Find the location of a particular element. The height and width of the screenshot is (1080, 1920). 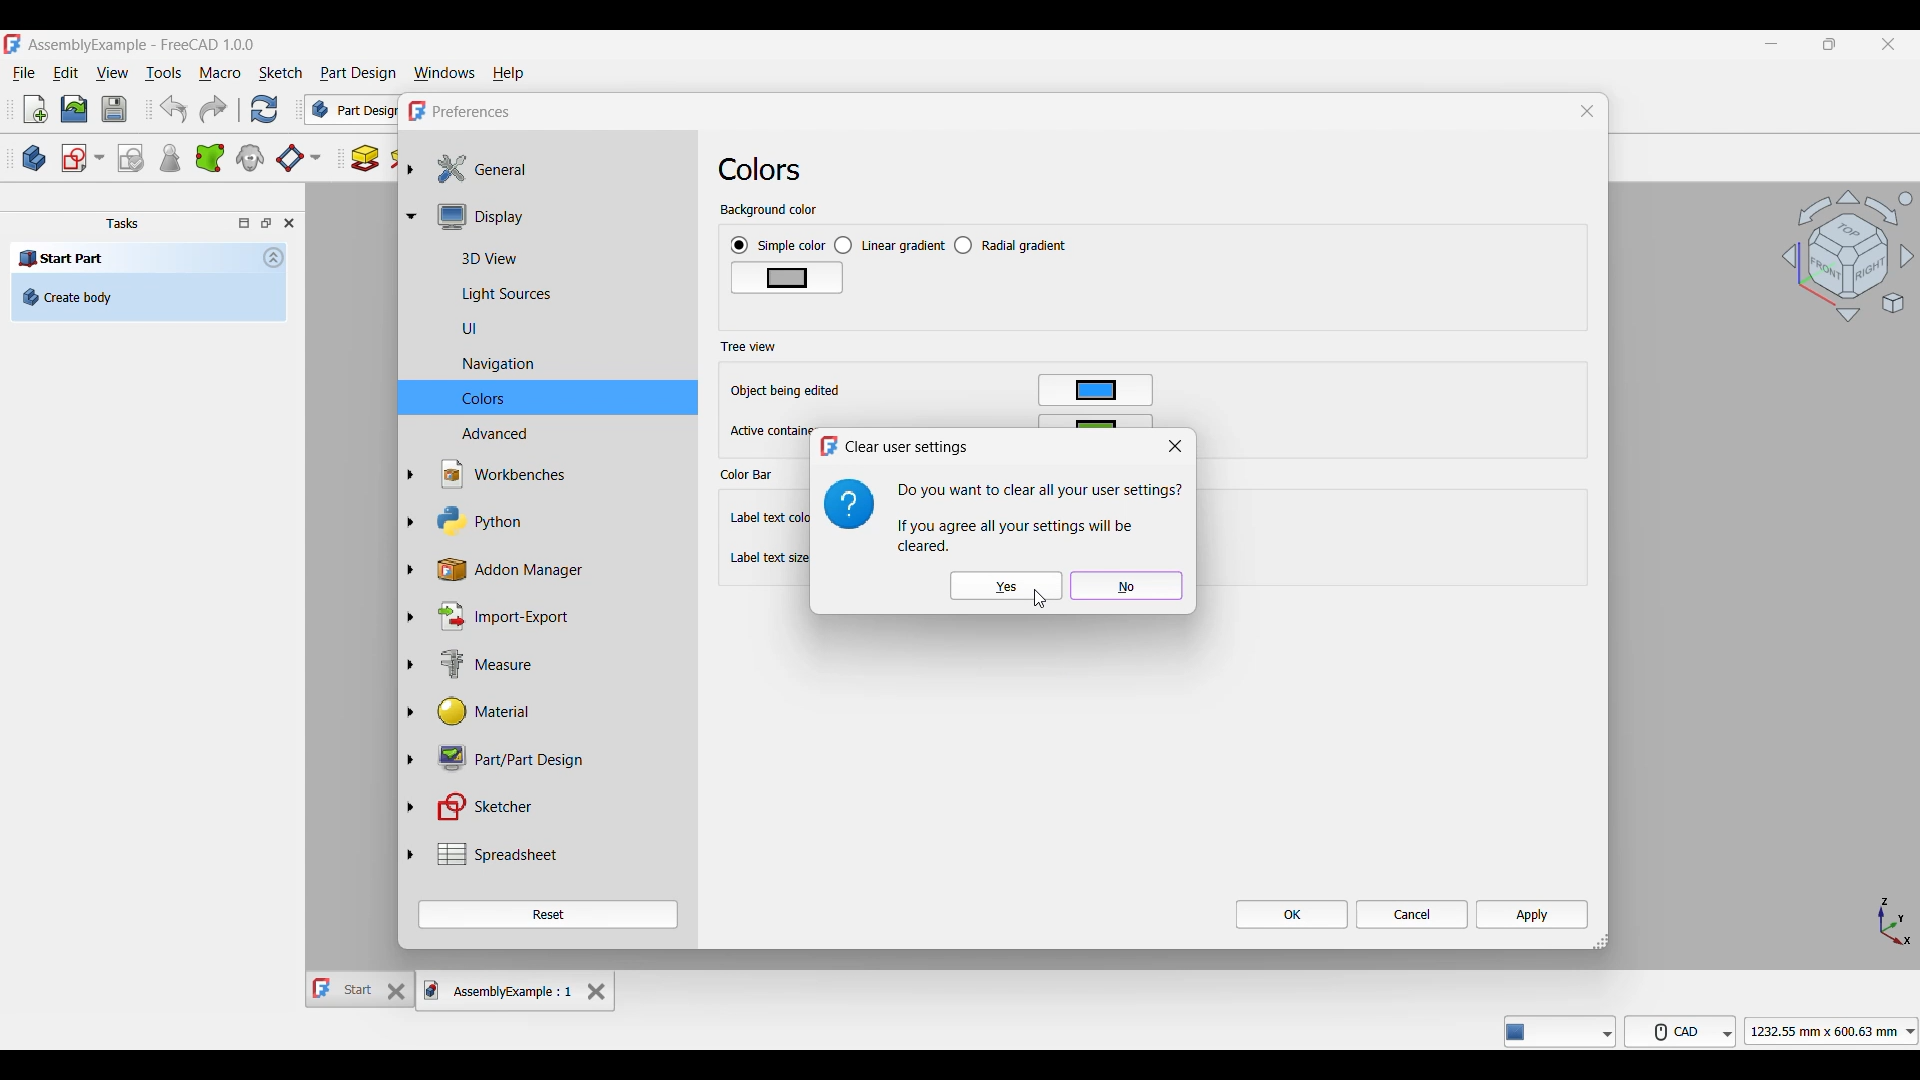

Close tab is located at coordinates (597, 992).